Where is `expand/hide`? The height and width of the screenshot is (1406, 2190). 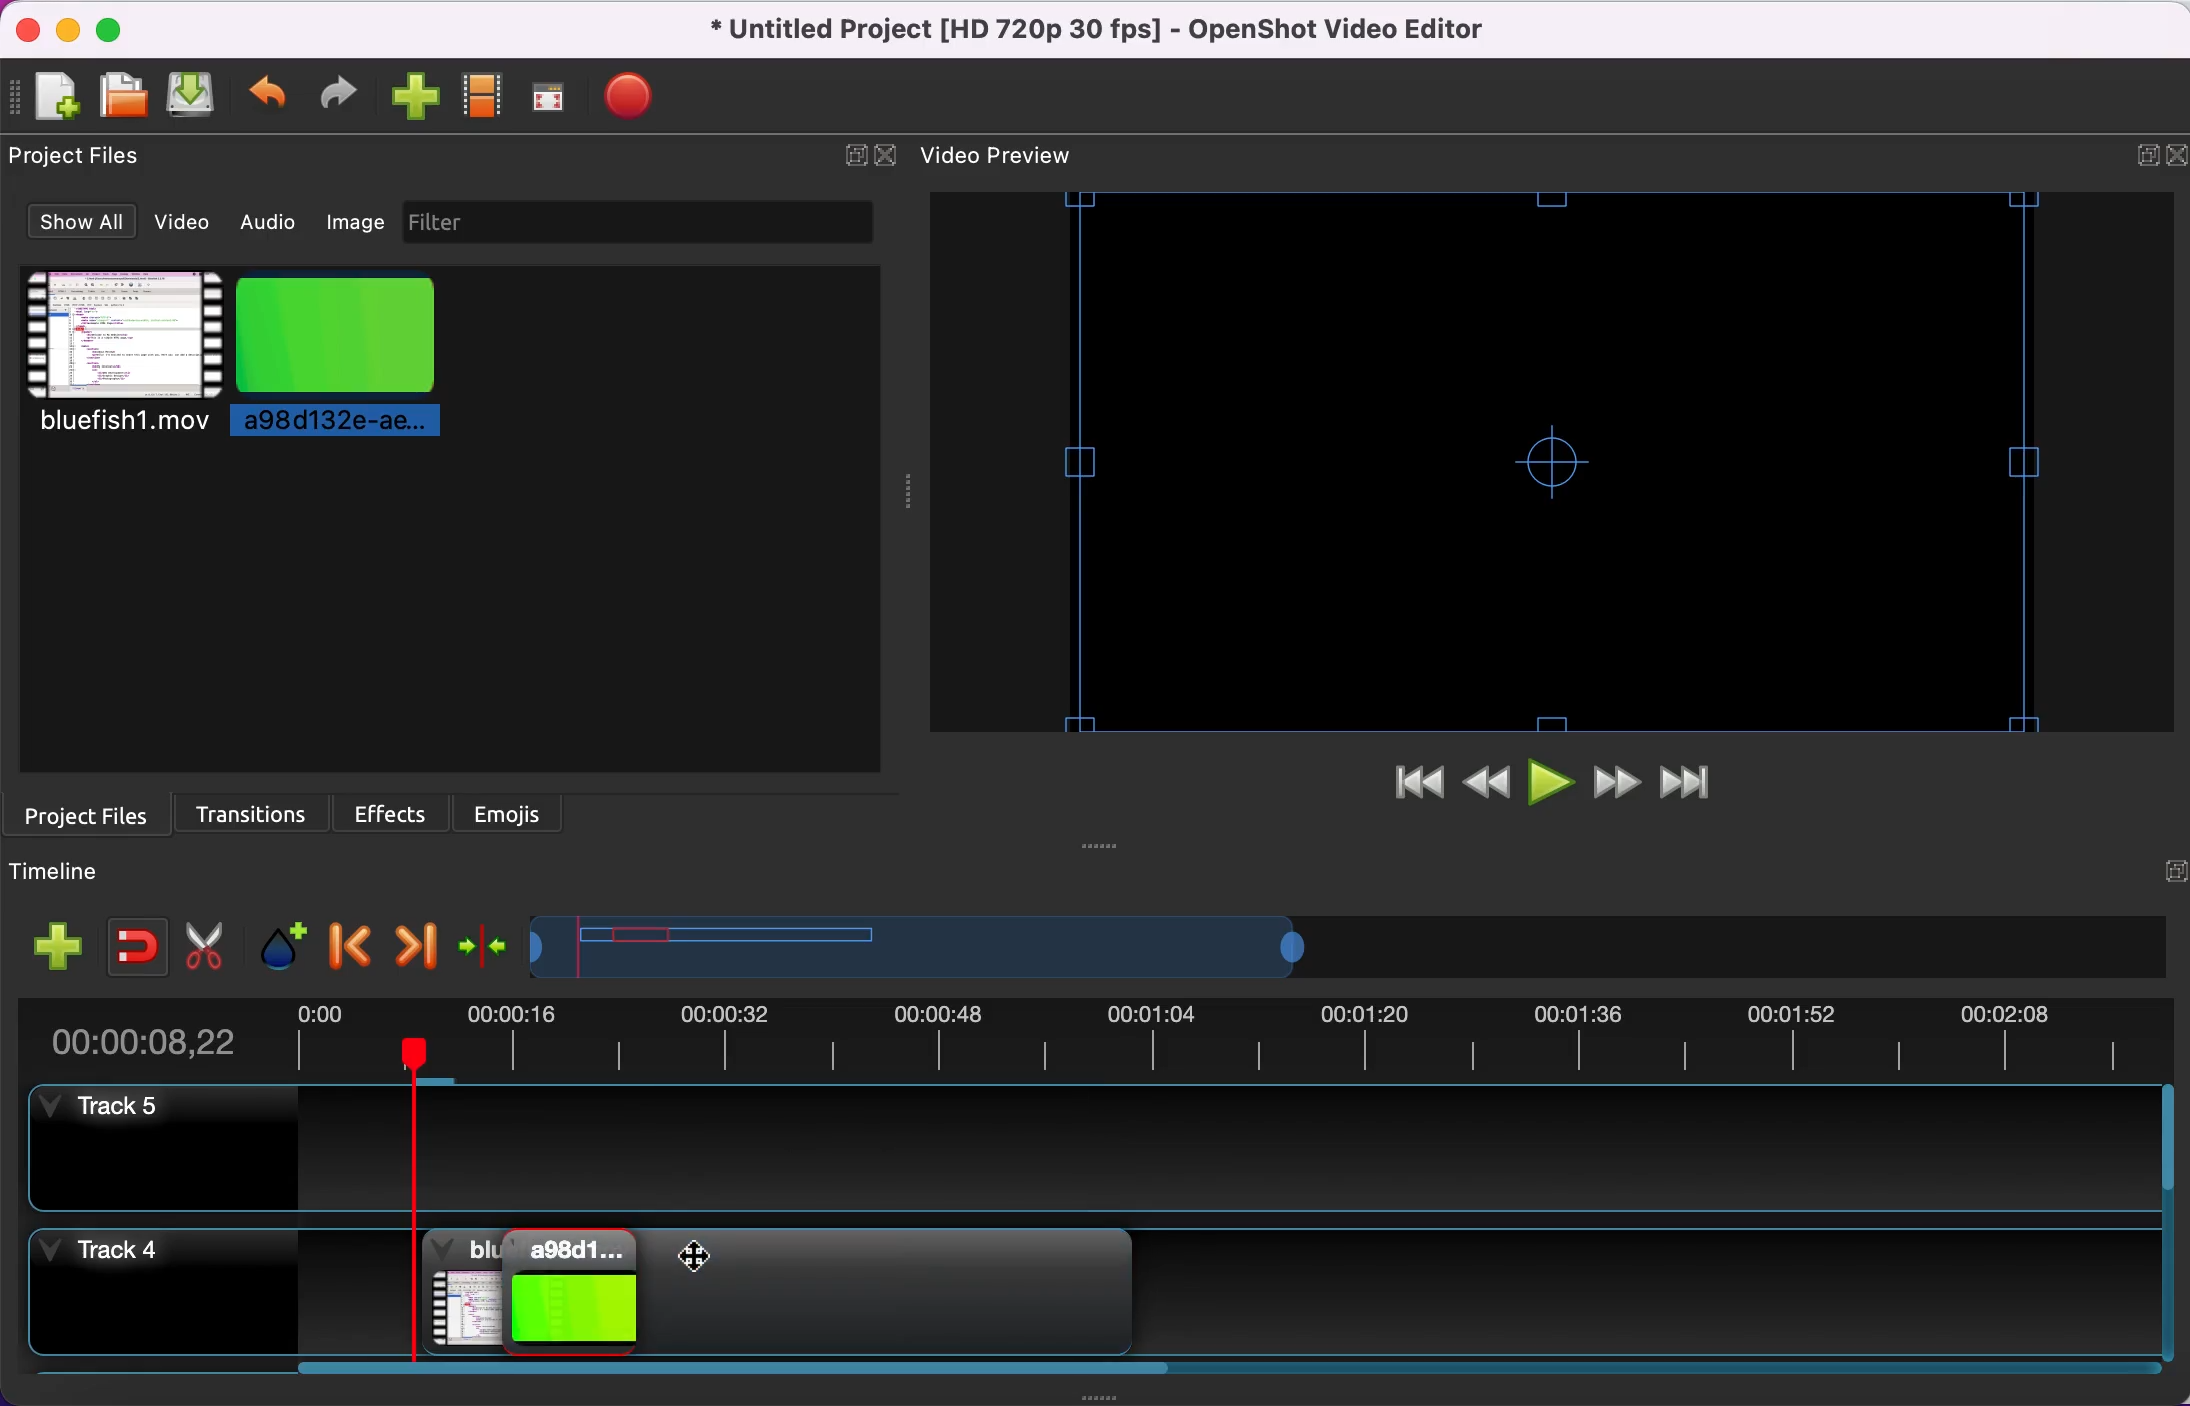 expand/hide is located at coordinates (2137, 148).